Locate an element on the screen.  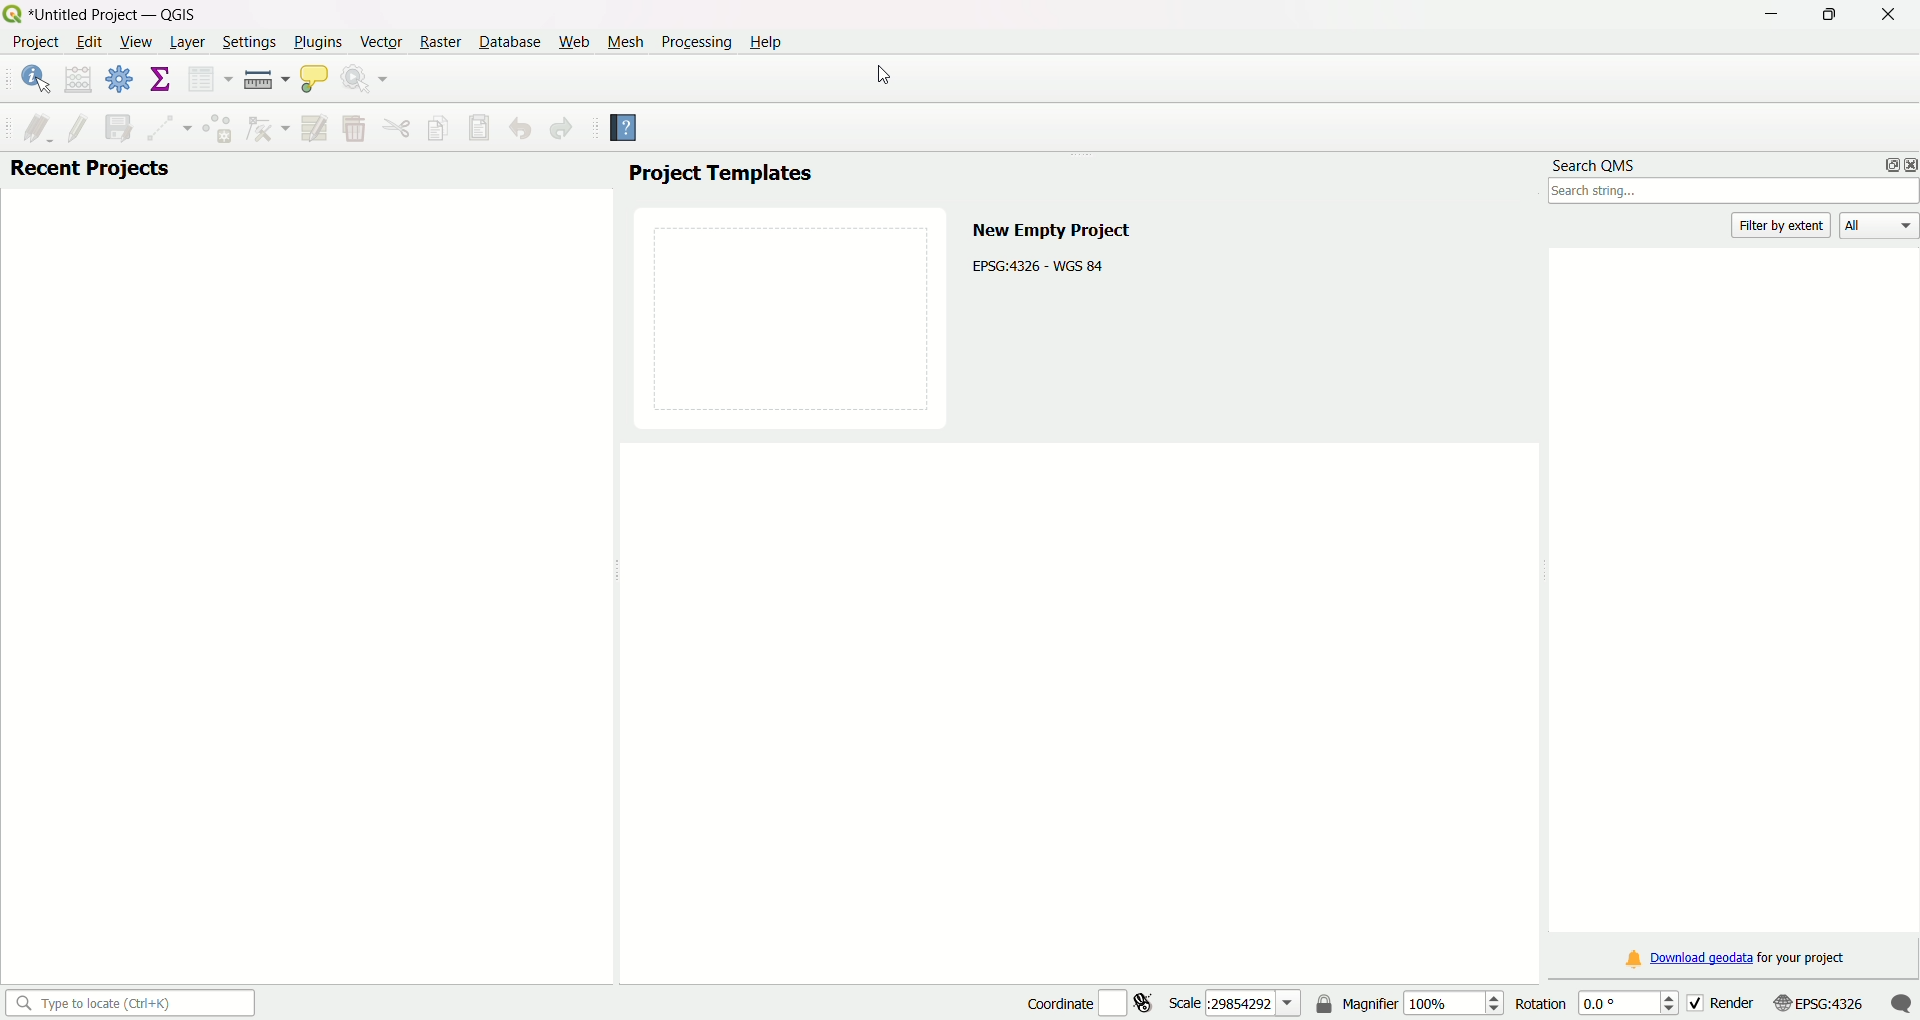
show map tip is located at coordinates (314, 81).